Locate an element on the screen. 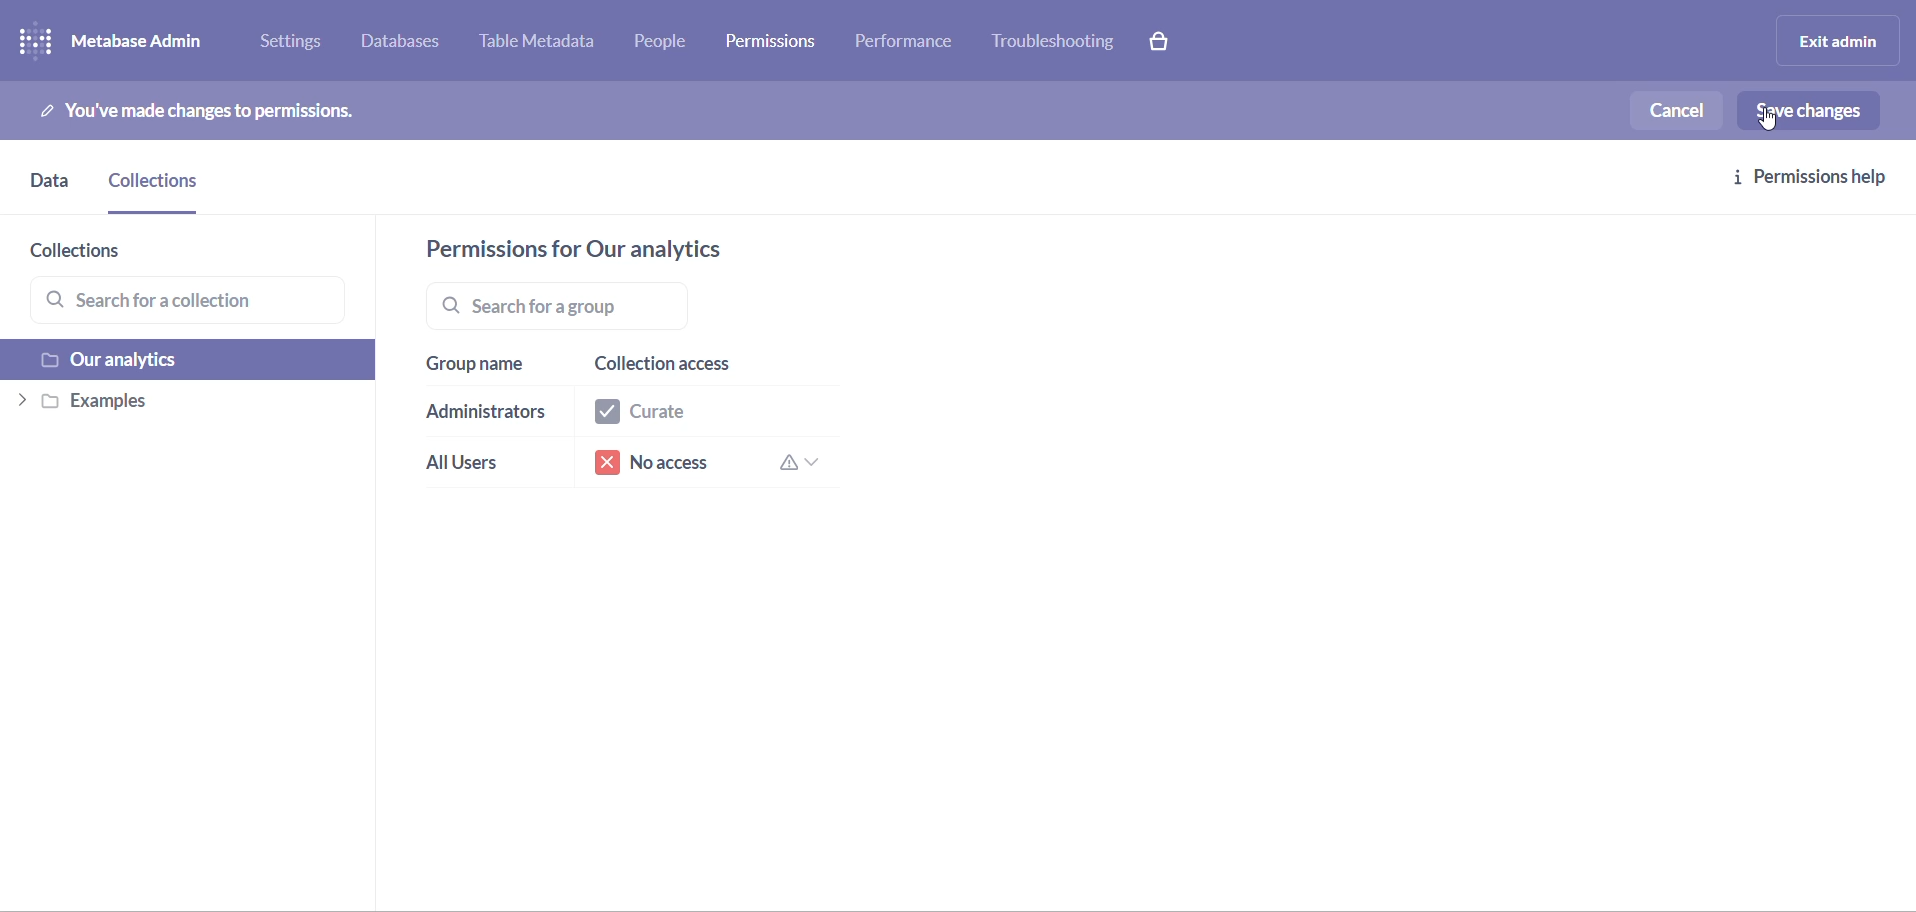  databases is located at coordinates (411, 44).